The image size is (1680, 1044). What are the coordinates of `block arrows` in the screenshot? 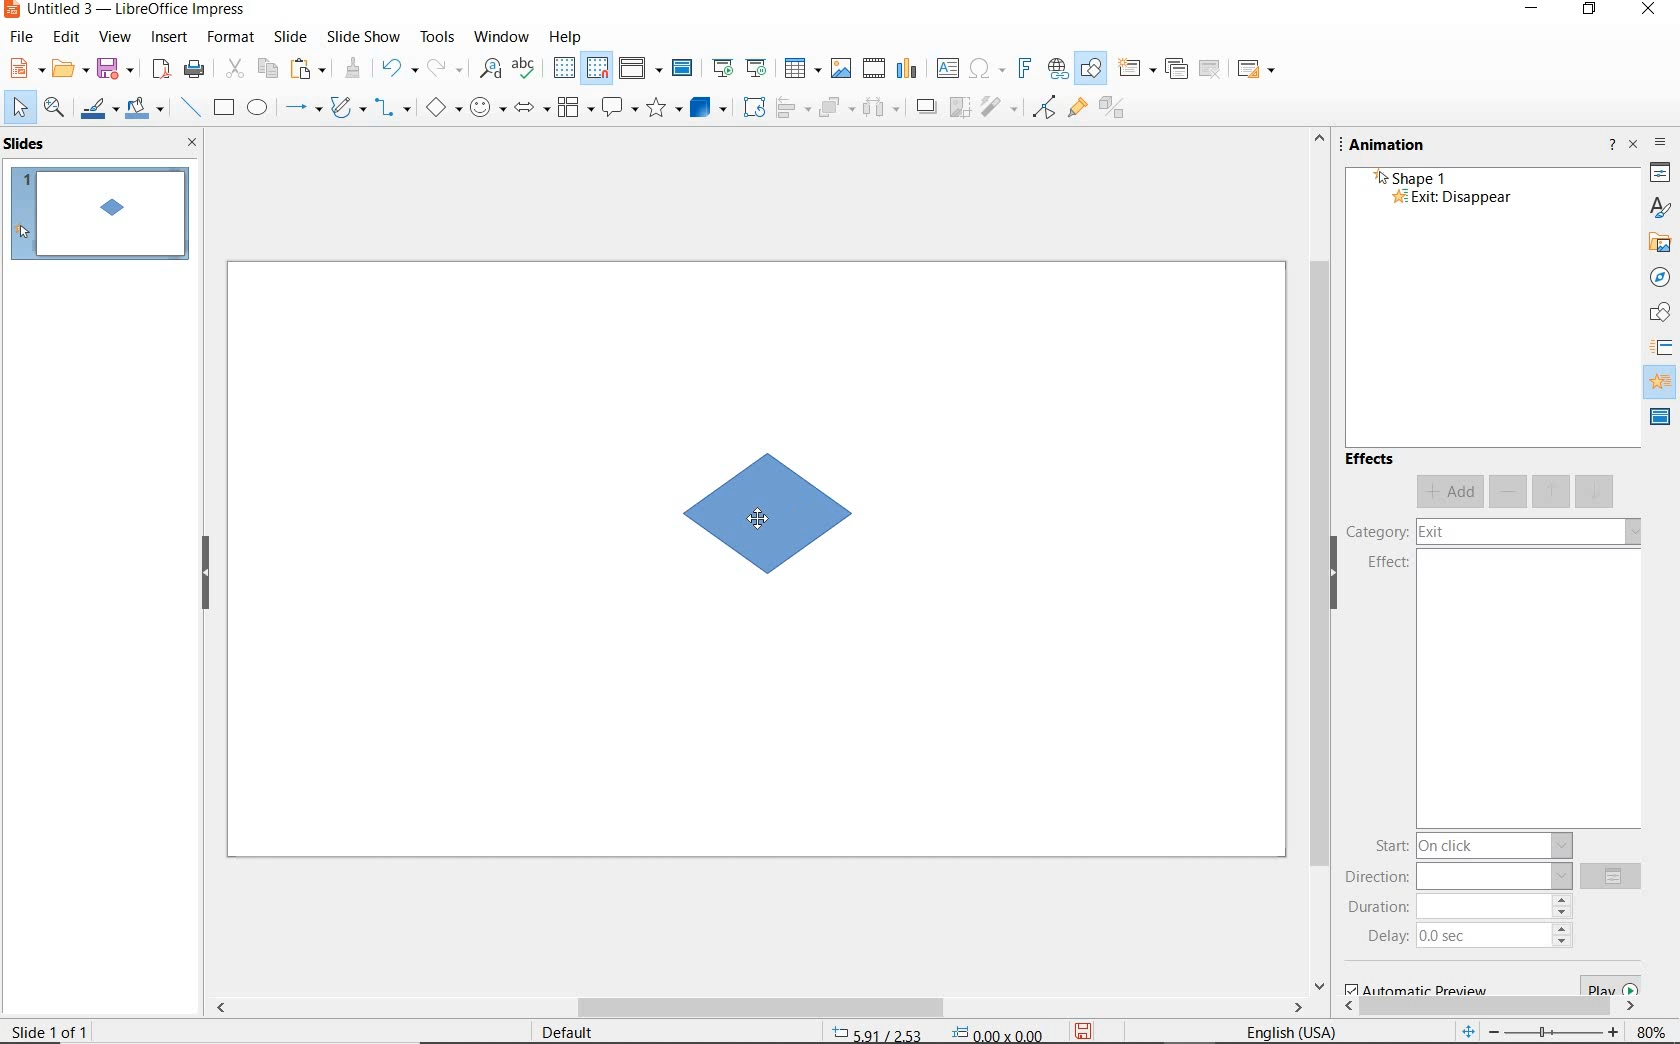 It's located at (533, 109).